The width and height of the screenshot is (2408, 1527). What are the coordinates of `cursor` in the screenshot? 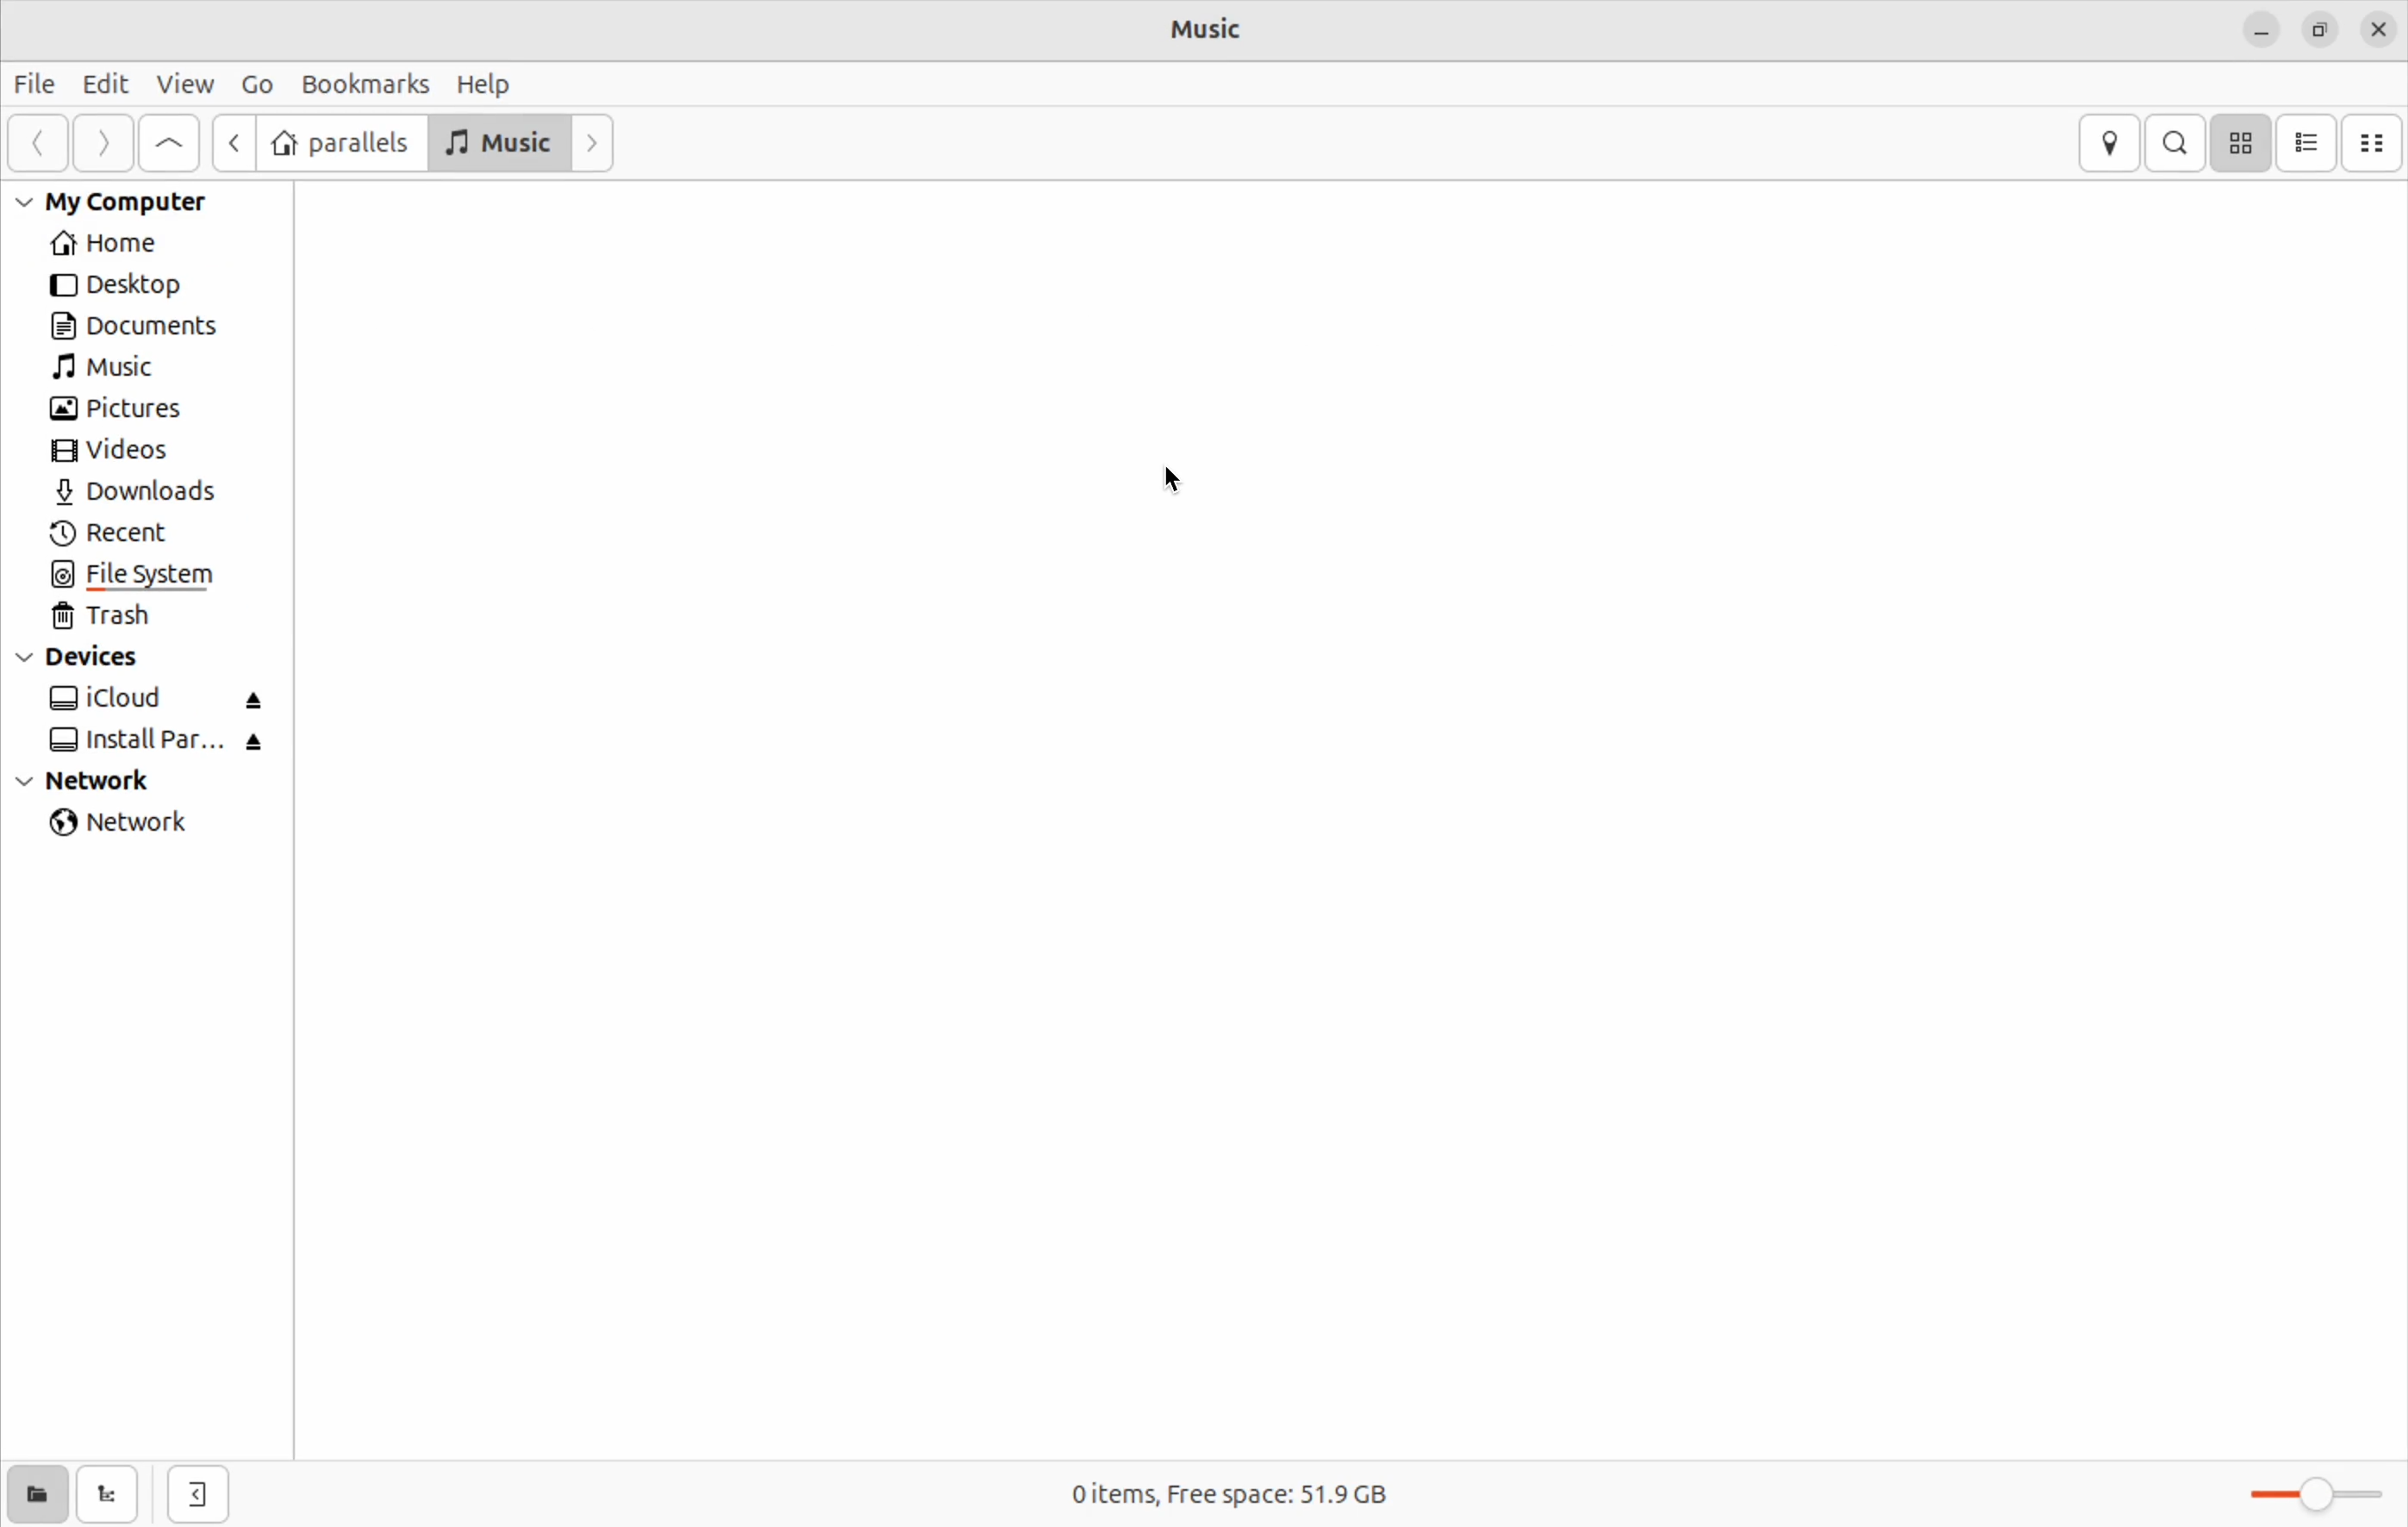 It's located at (1179, 480).